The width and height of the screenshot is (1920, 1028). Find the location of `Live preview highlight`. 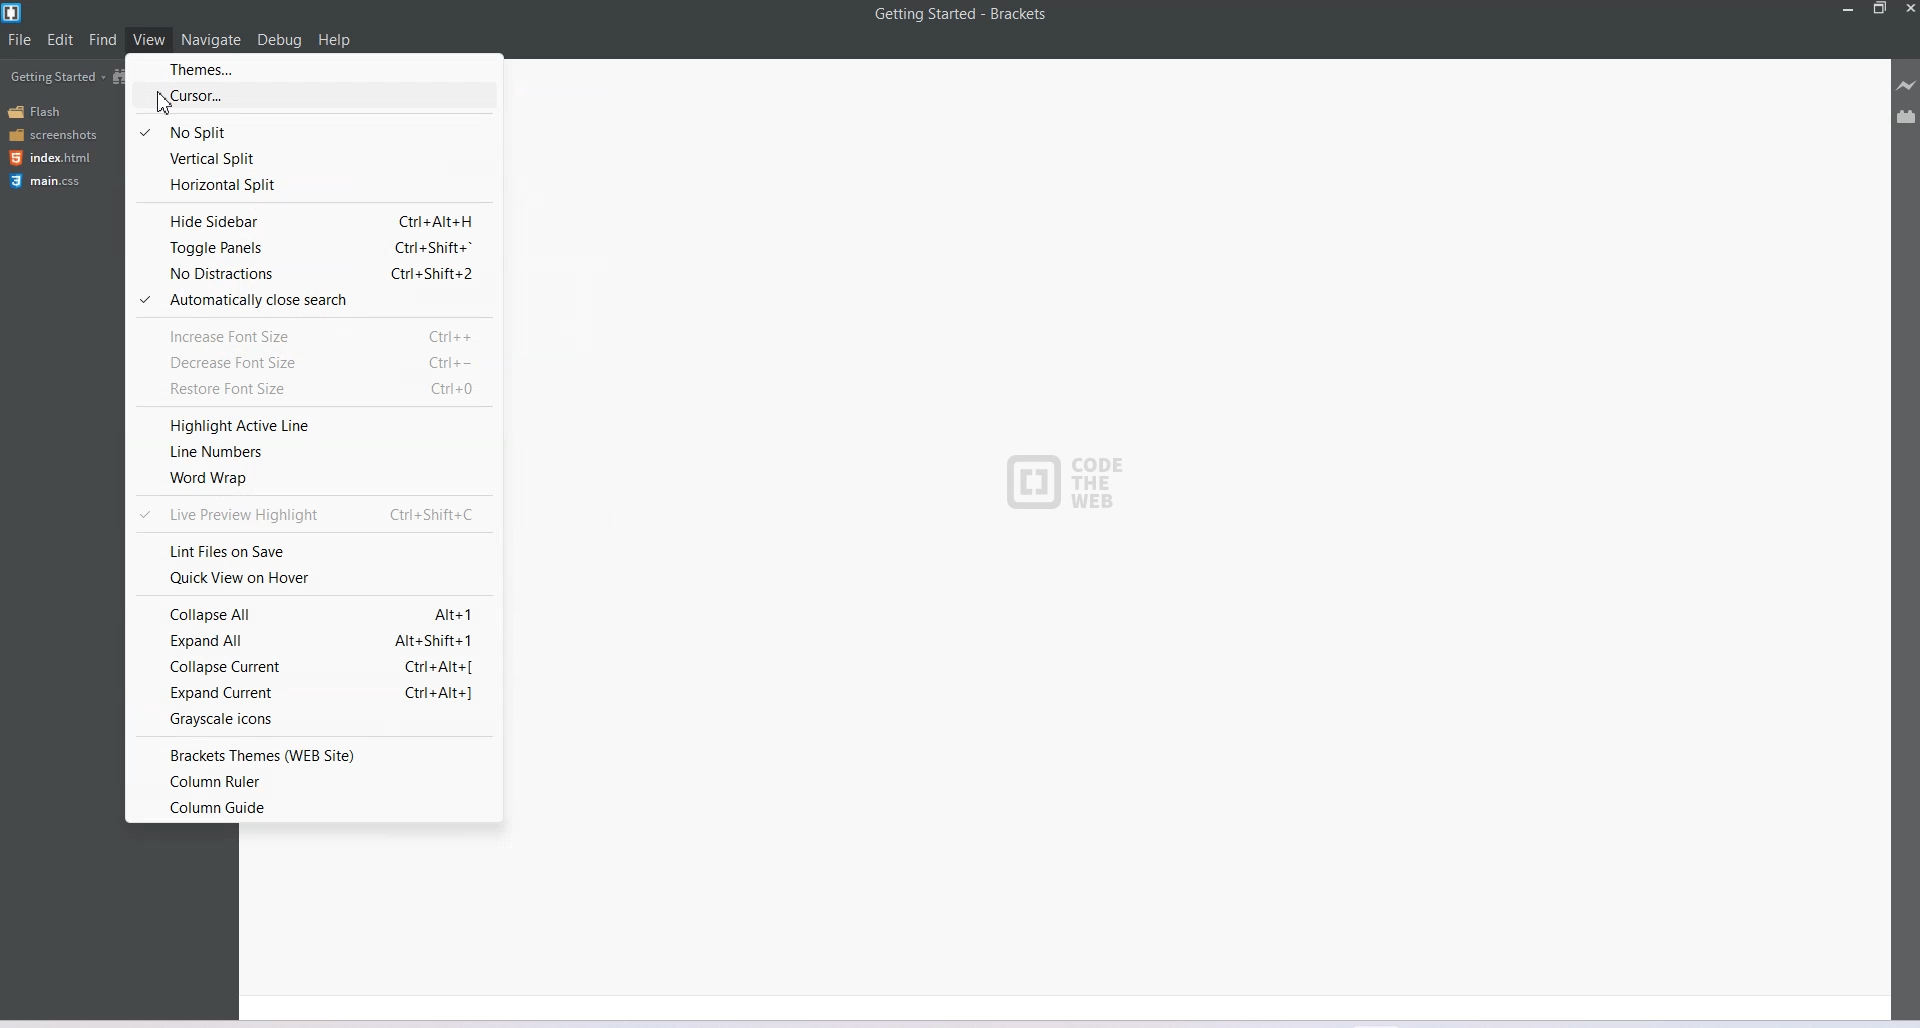

Live preview highlight is located at coordinates (312, 513).